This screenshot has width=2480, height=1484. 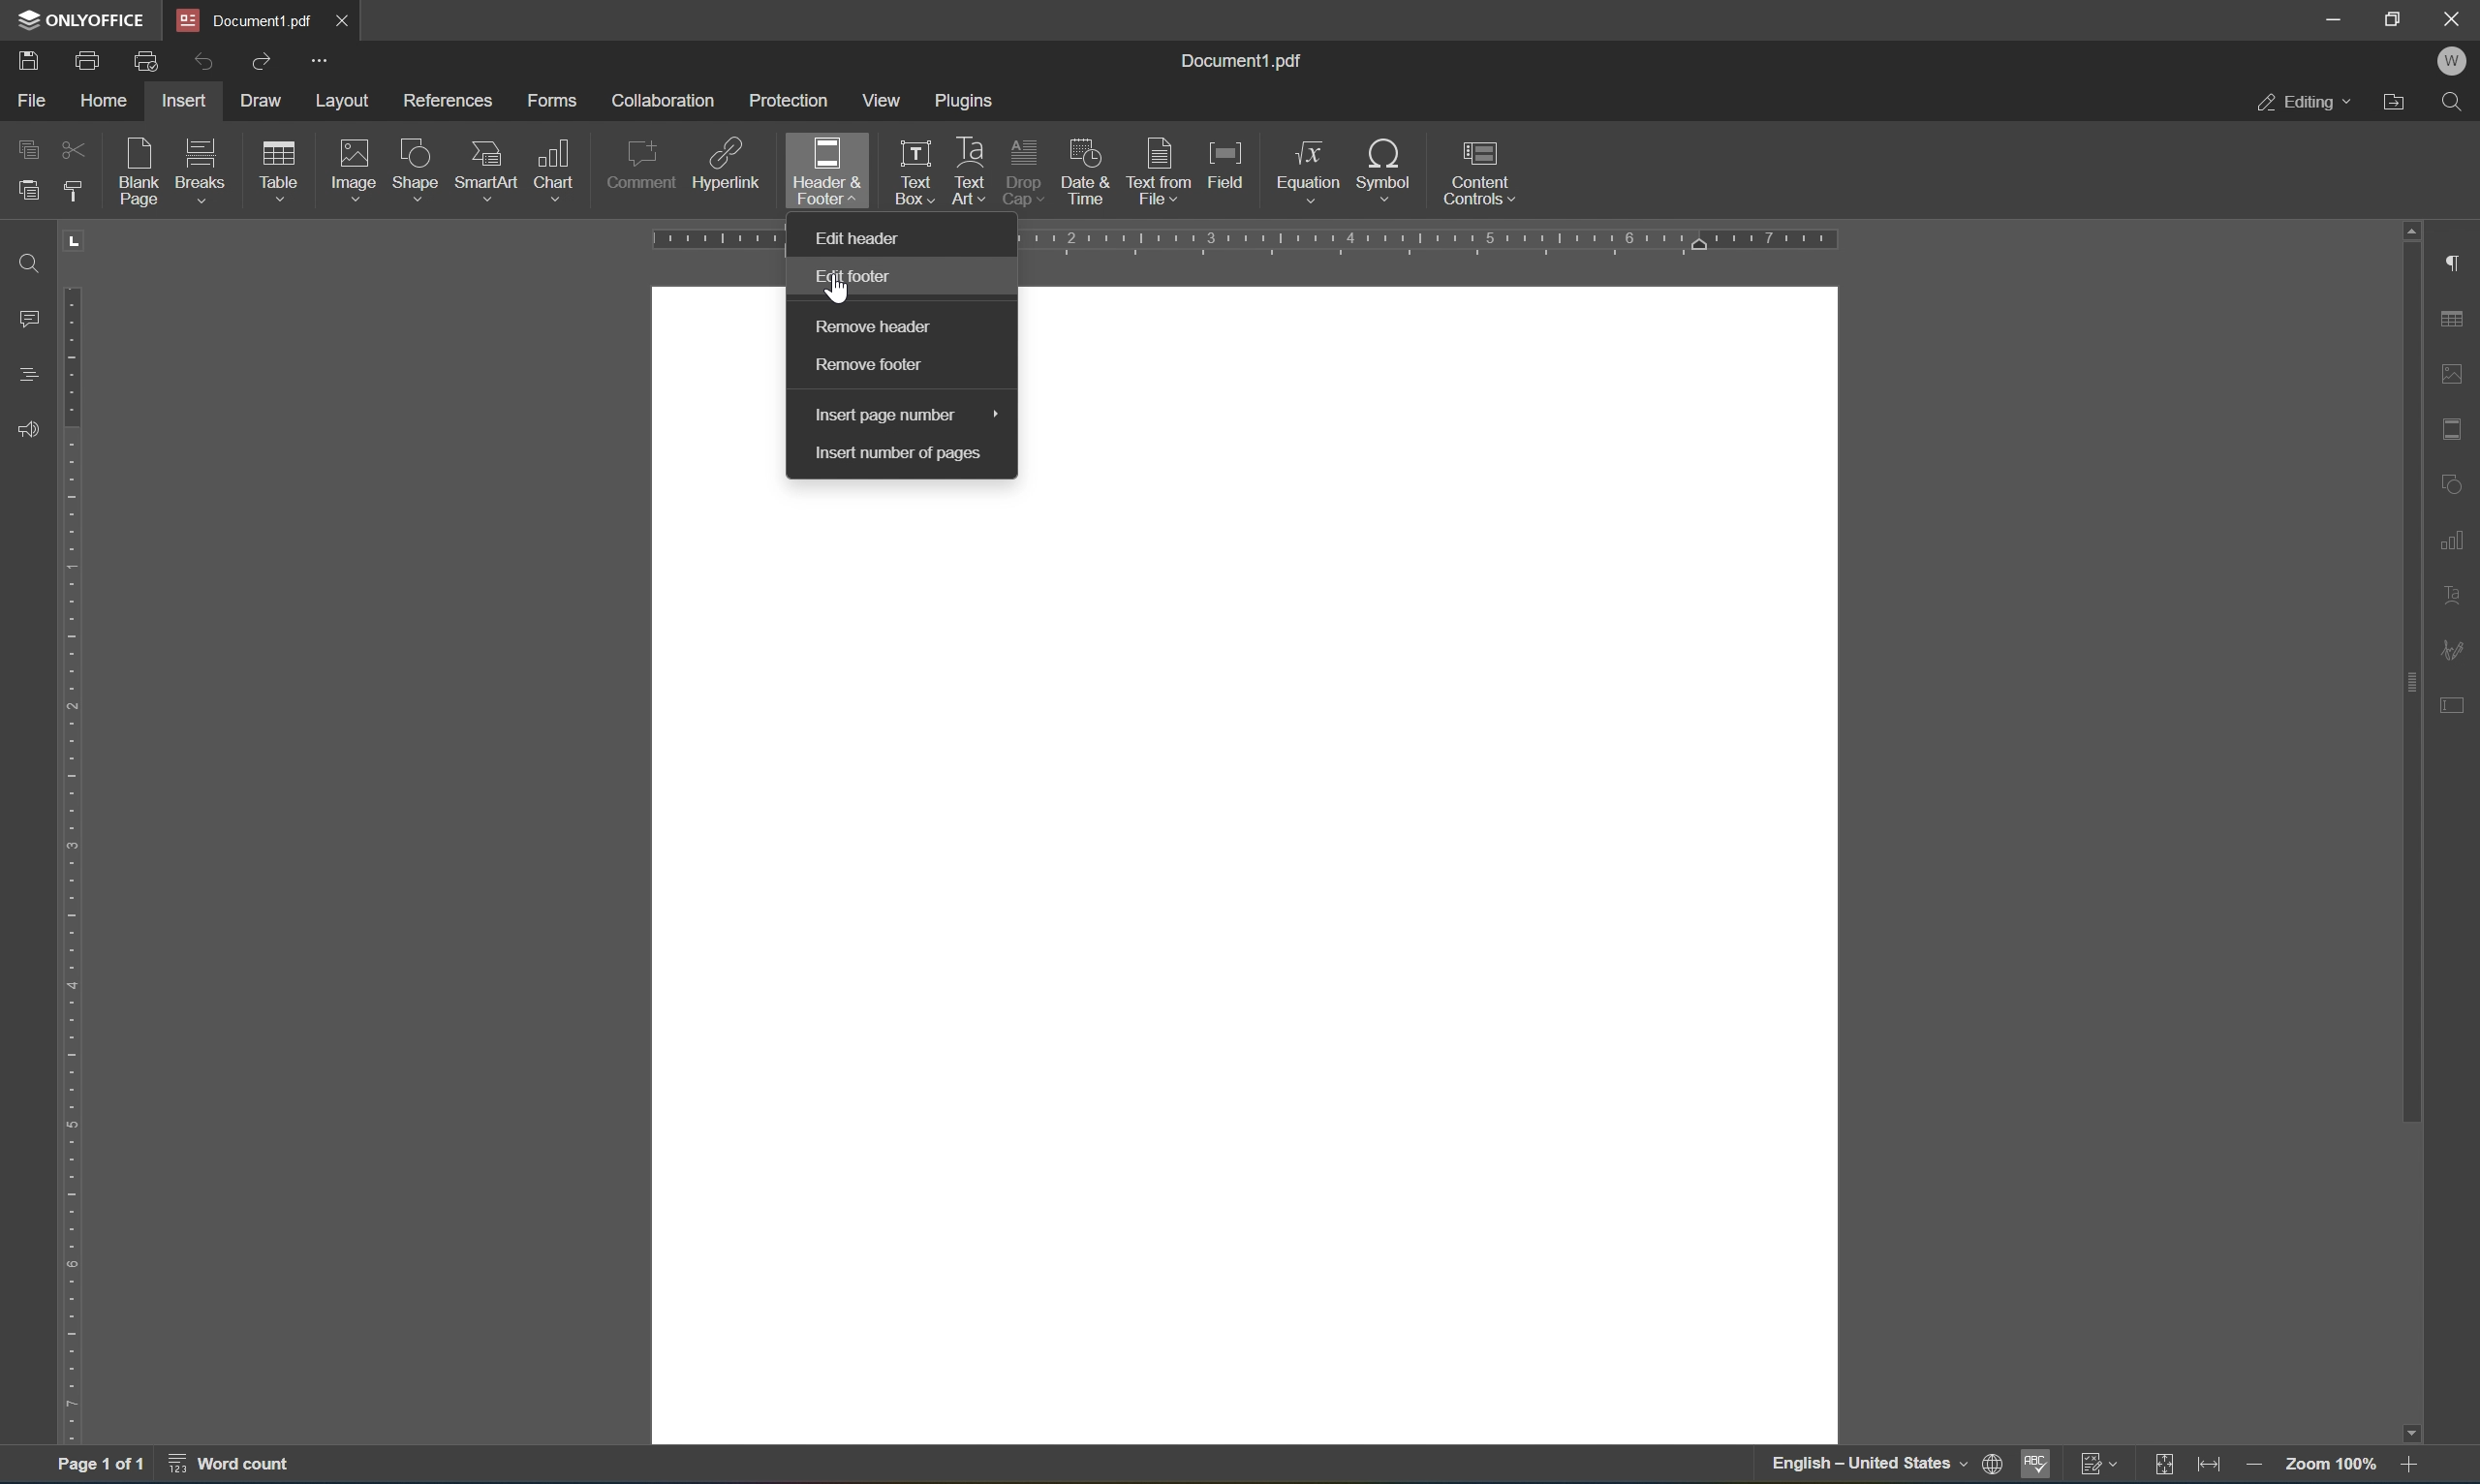 What do you see at coordinates (485, 167) in the screenshot?
I see `smart art` at bounding box center [485, 167].